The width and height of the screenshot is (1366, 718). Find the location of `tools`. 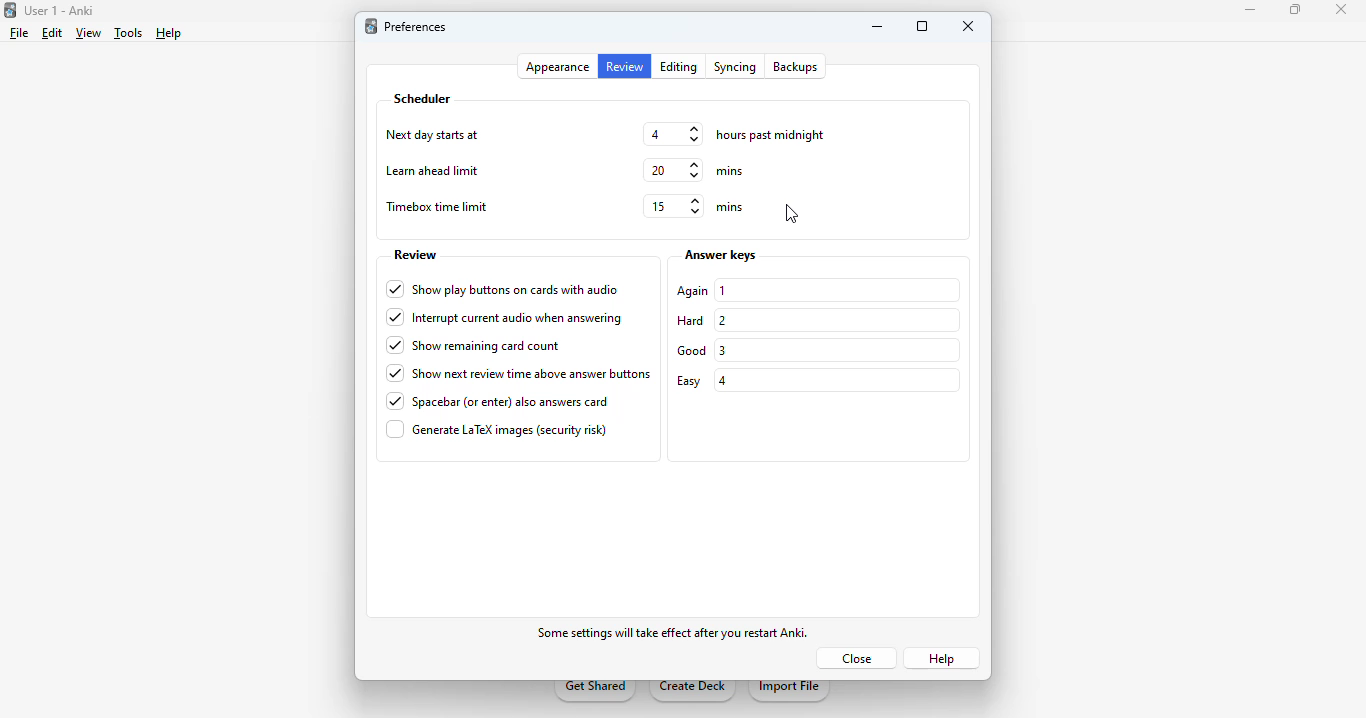

tools is located at coordinates (128, 33).